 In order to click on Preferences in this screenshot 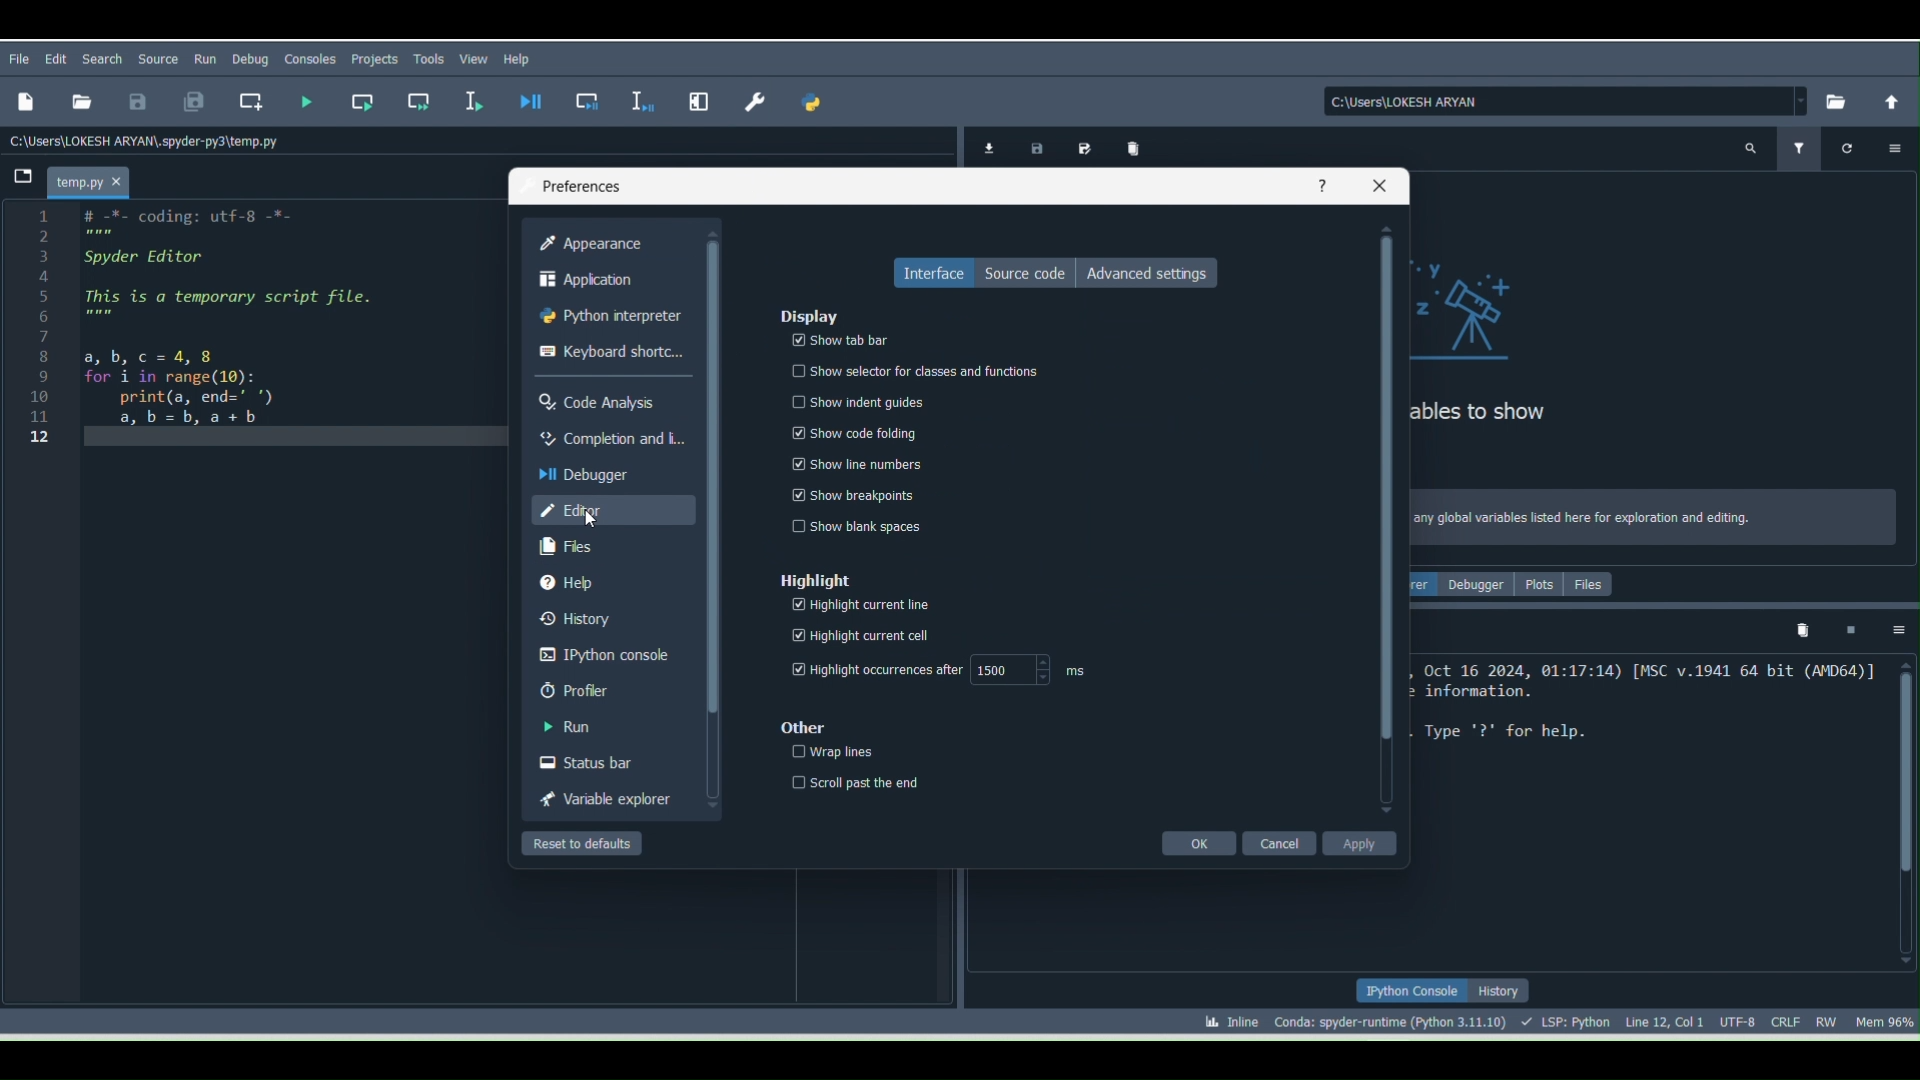, I will do `click(580, 177)`.